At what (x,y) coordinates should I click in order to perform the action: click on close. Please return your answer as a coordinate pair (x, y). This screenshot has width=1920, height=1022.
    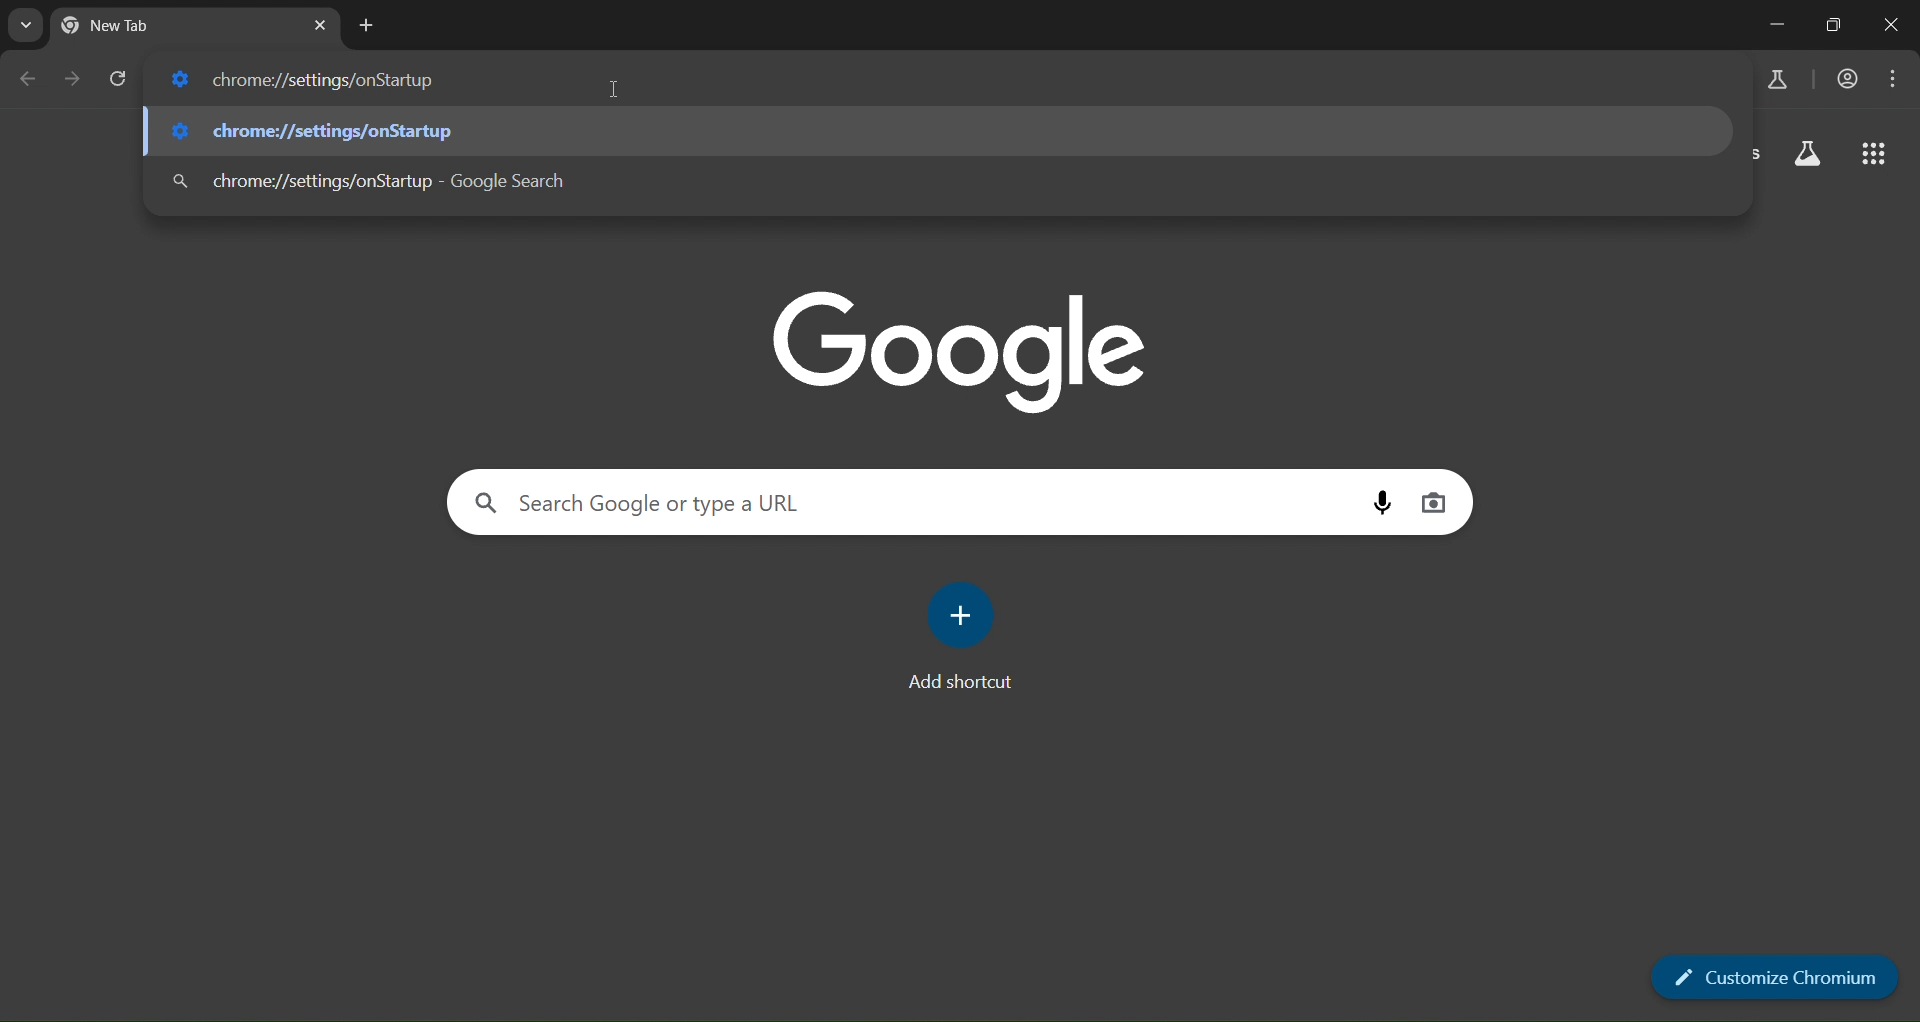
    Looking at the image, I should click on (1892, 26).